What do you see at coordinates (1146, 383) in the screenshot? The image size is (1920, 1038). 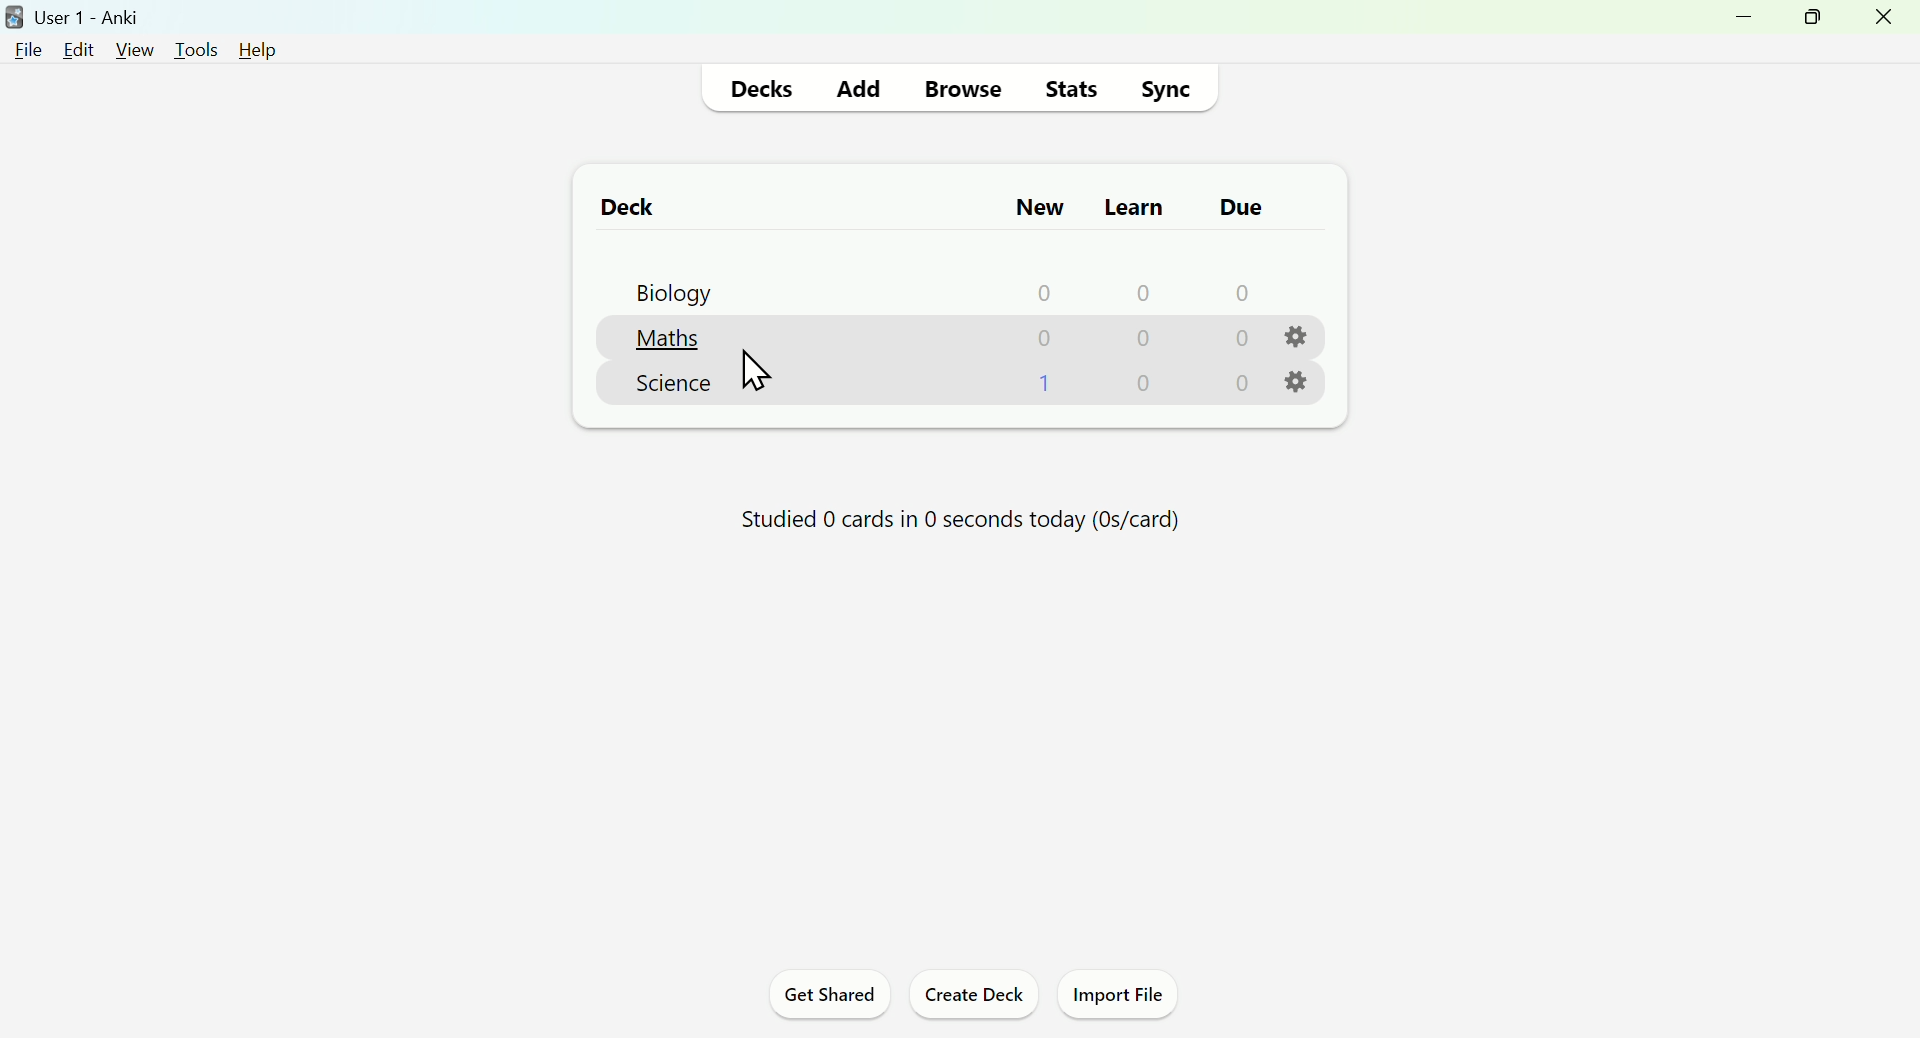 I see `0` at bounding box center [1146, 383].